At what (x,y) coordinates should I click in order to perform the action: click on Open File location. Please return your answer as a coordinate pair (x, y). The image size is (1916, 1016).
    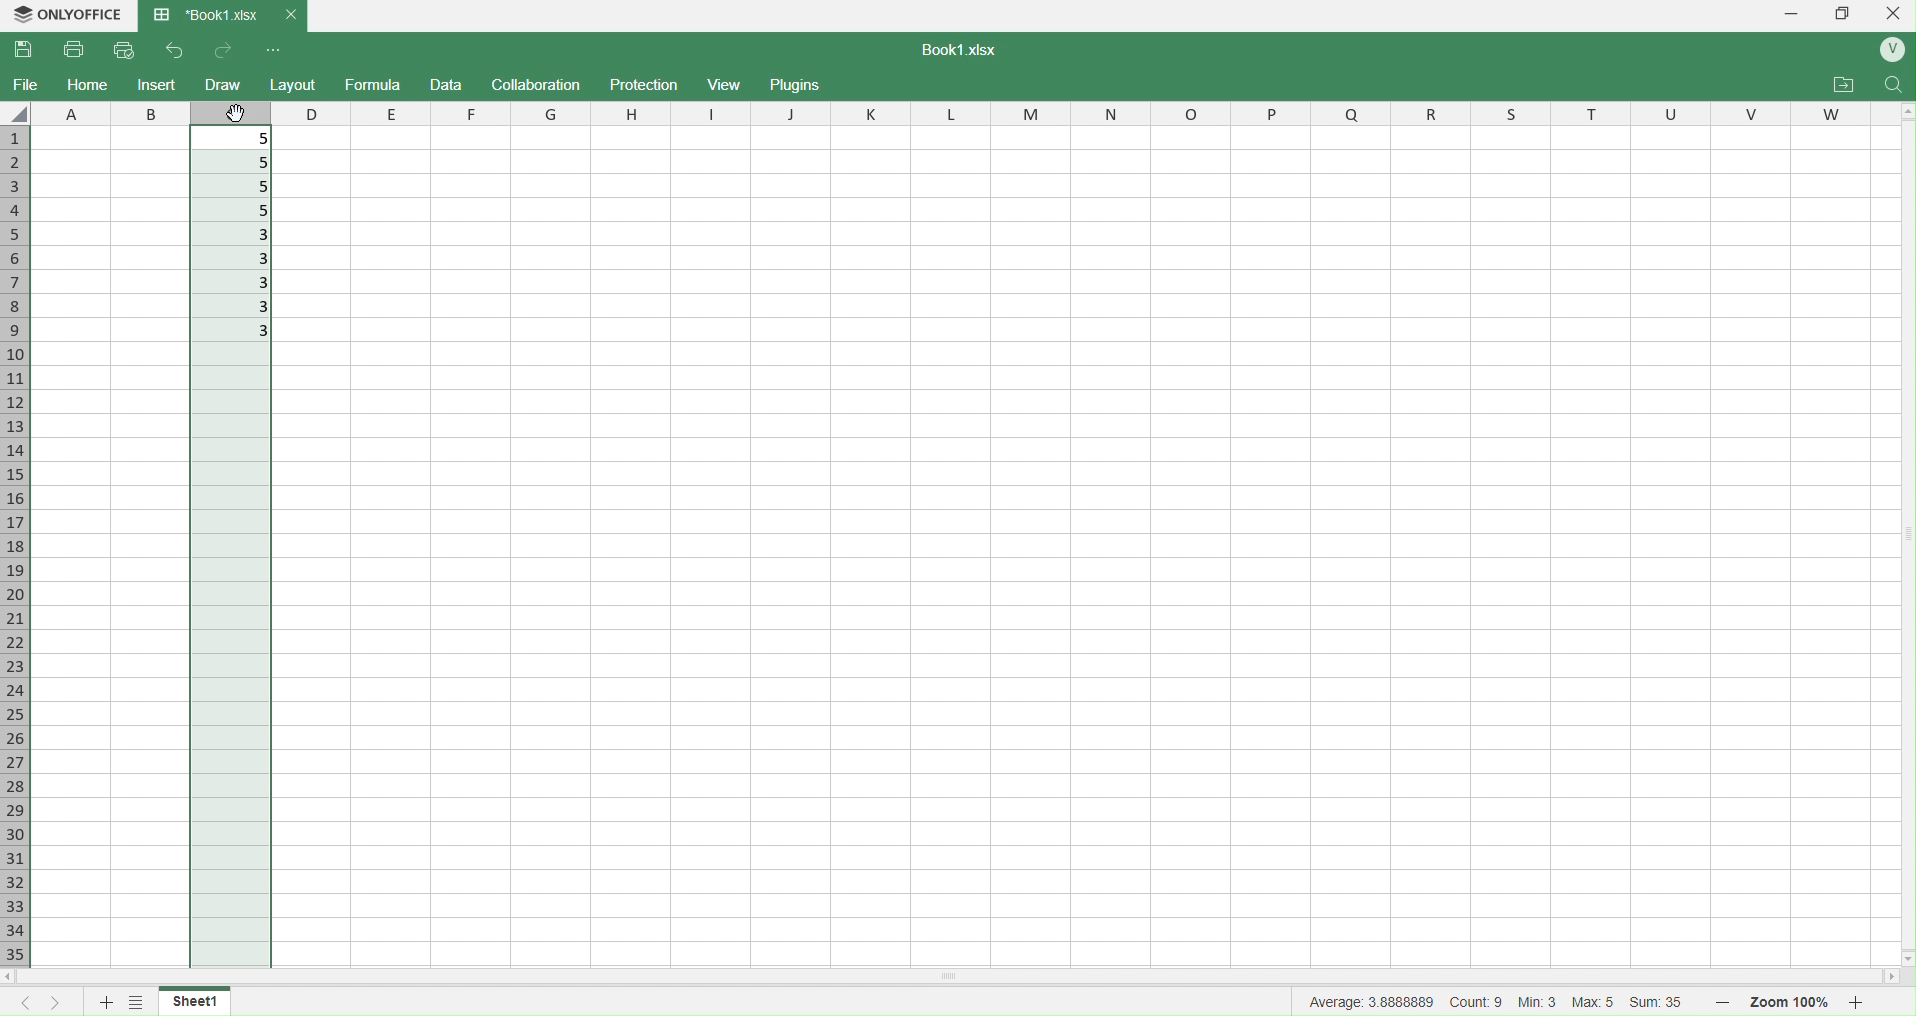
    Looking at the image, I should click on (1844, 85).